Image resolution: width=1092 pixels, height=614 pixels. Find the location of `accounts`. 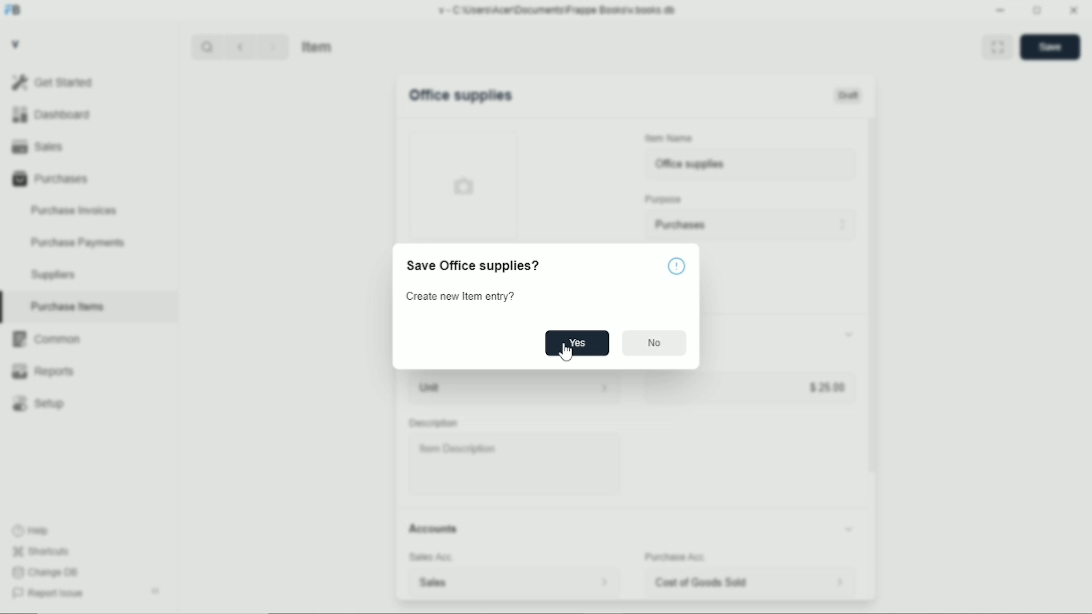

accounts is located at coordinates (433, 528).